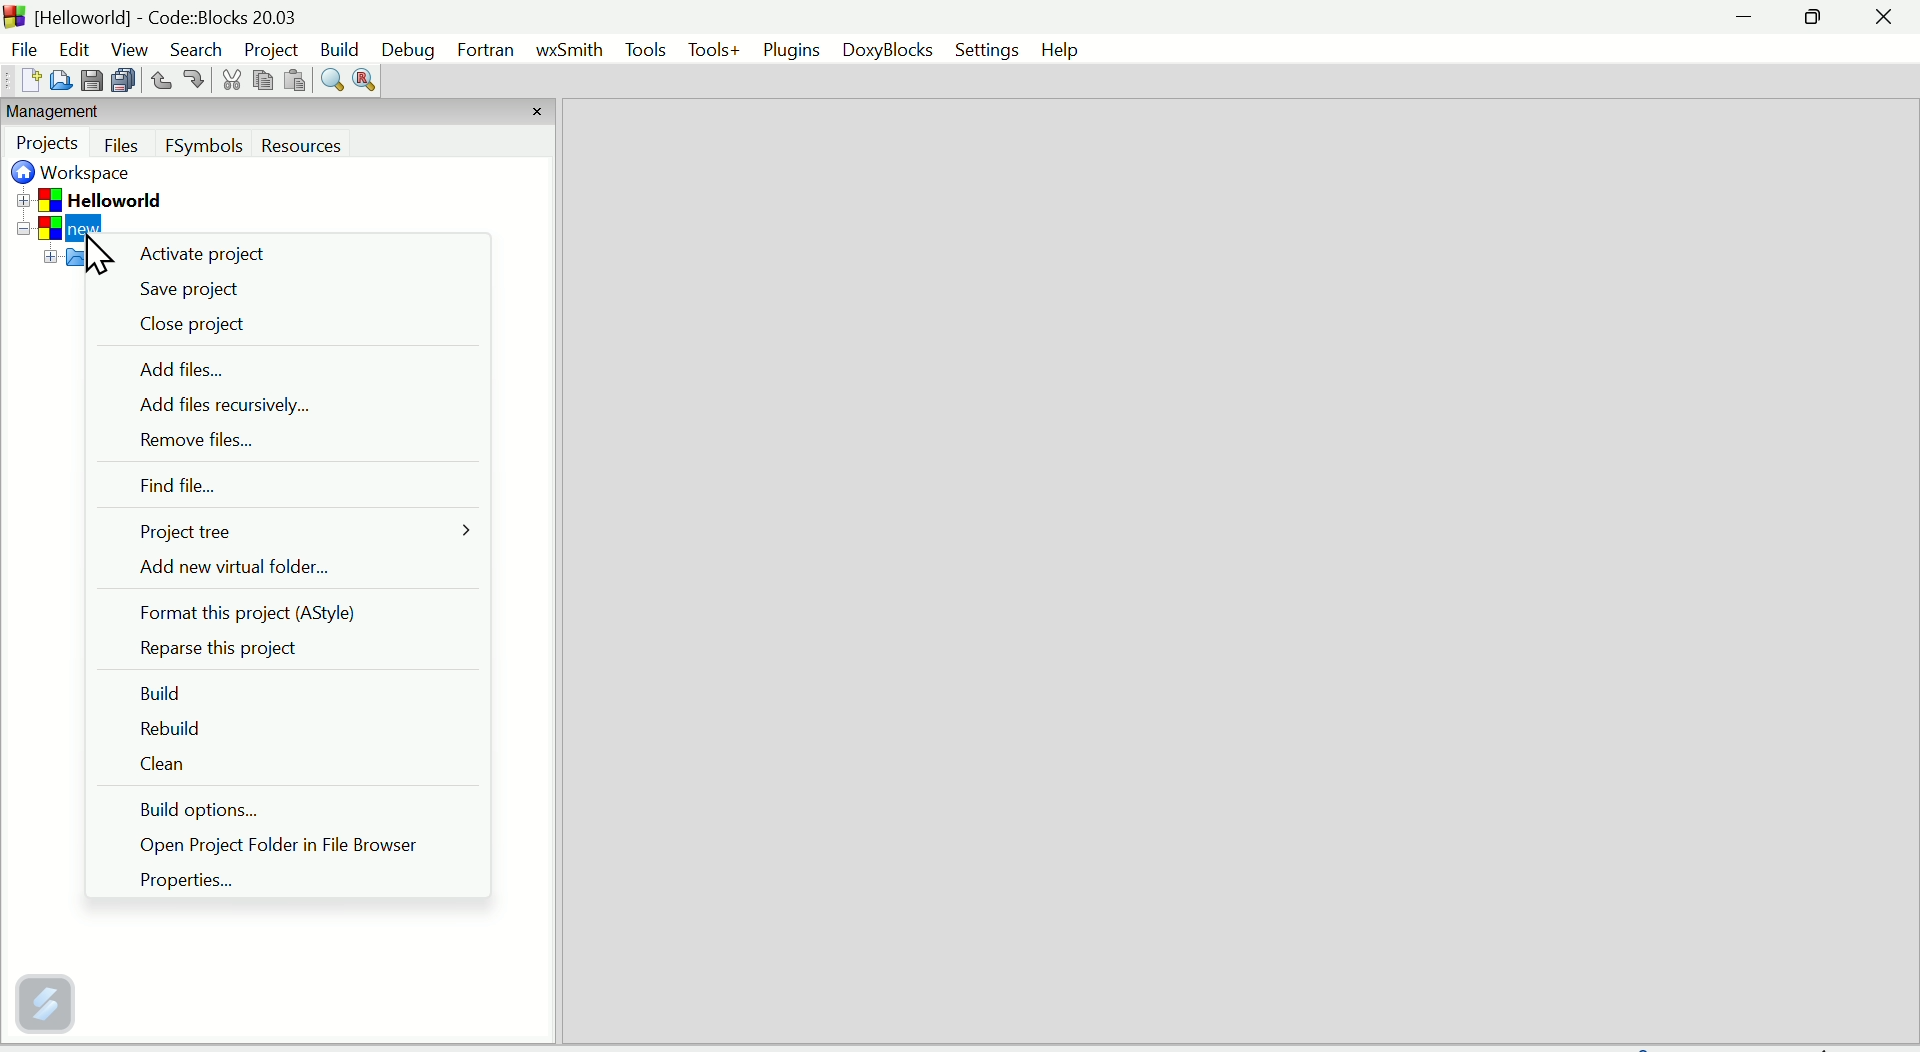 Image resolution: width=1920 pixels, height=1052 pixels. Describe the element at coordinates (93, 255) in the screenshot. I see `Cursor` at that location.